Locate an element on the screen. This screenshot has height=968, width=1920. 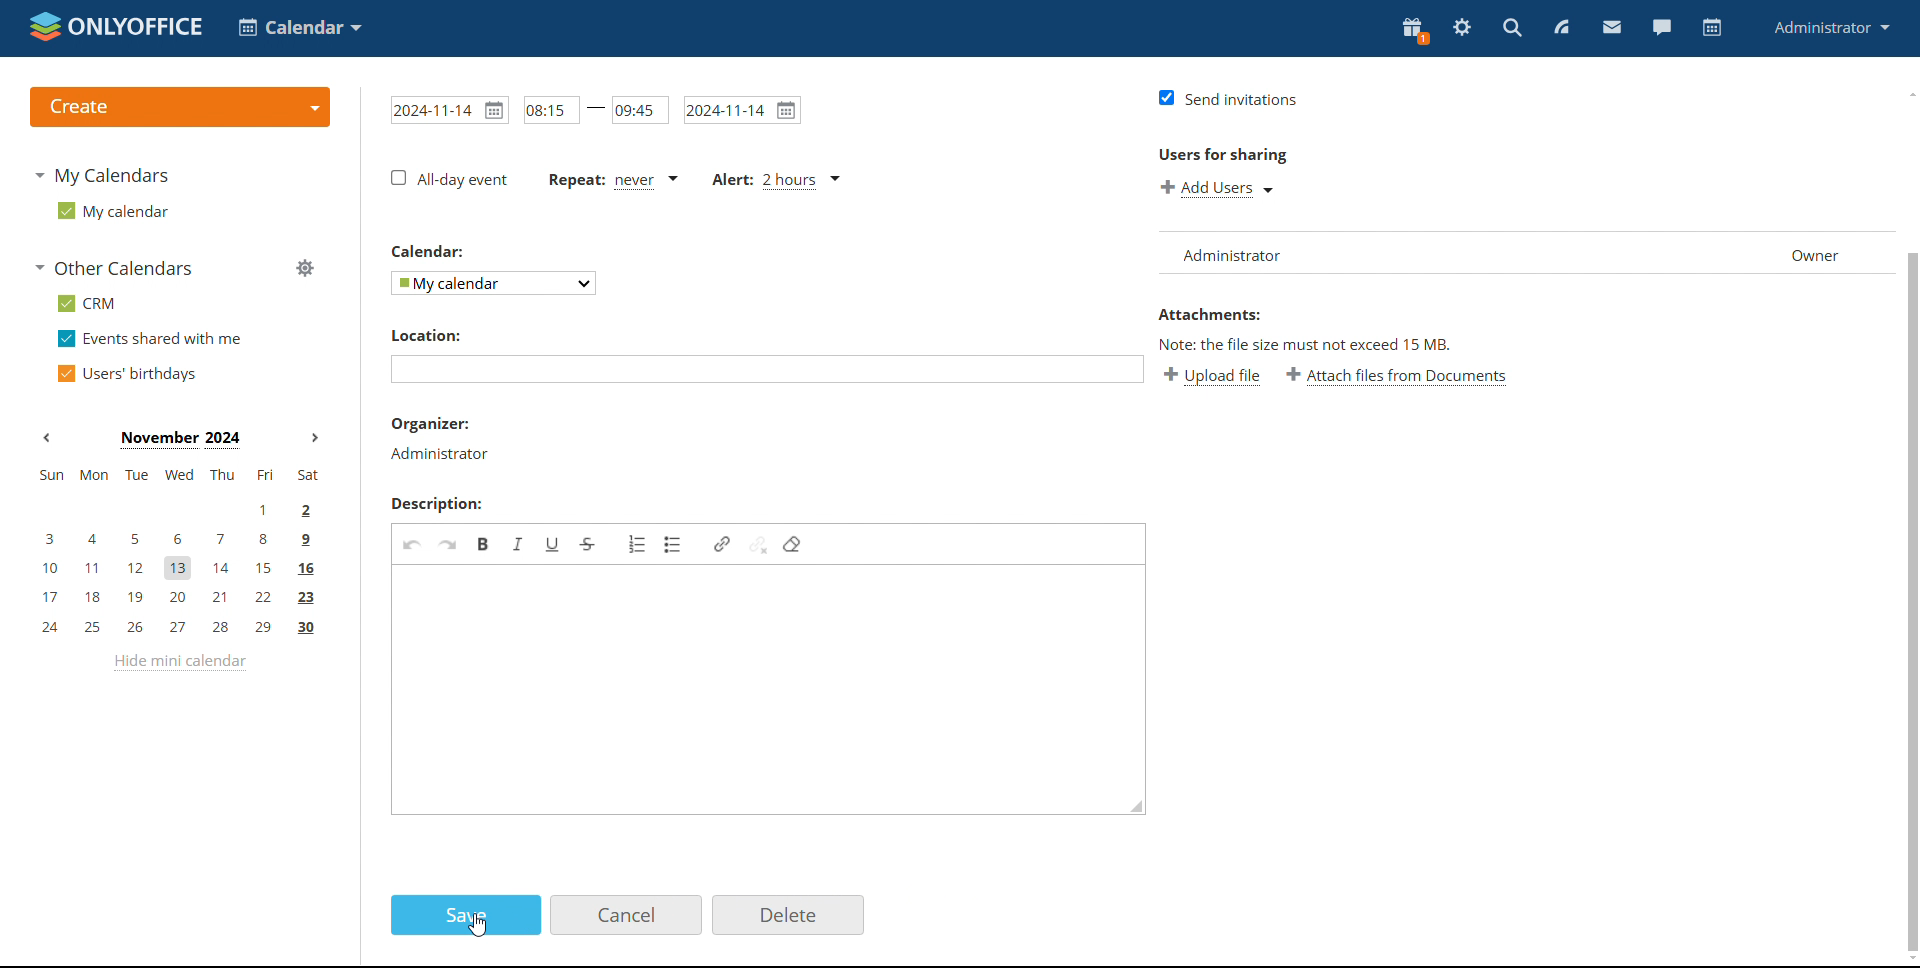
save is located at coordinates (464, 915).